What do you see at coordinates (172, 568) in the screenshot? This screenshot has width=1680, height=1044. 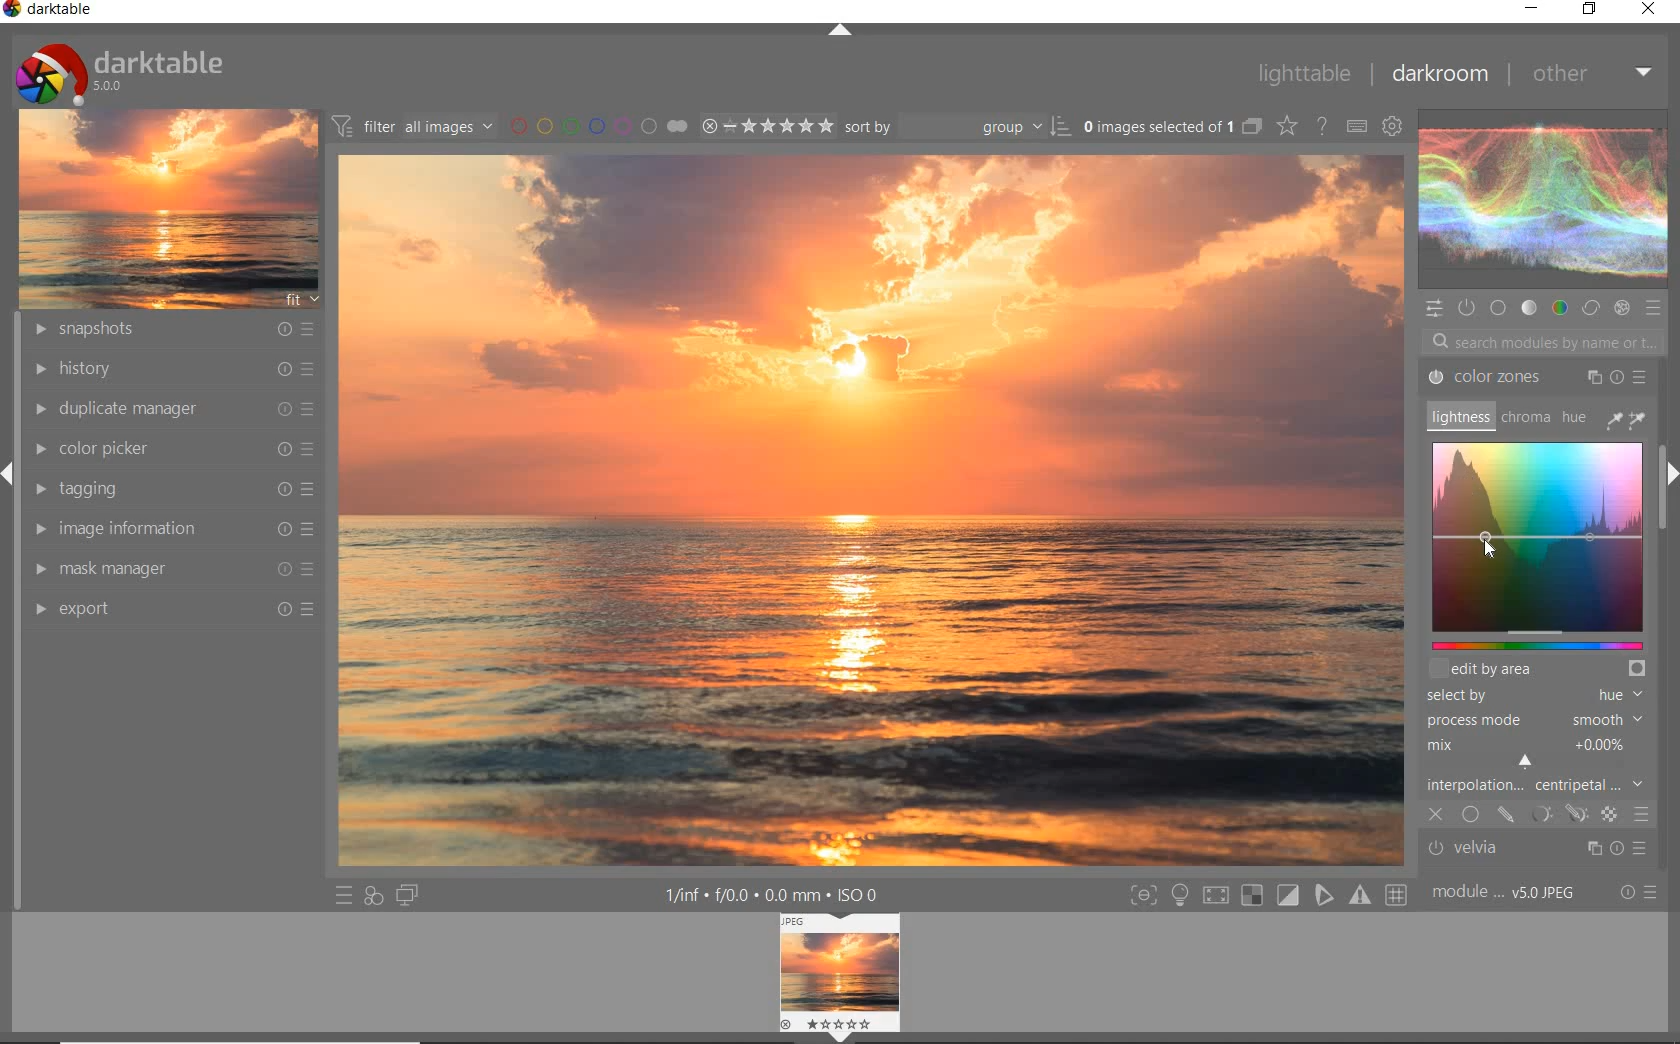 I see `MASK MANAGER` at bounding box center [172, 568].